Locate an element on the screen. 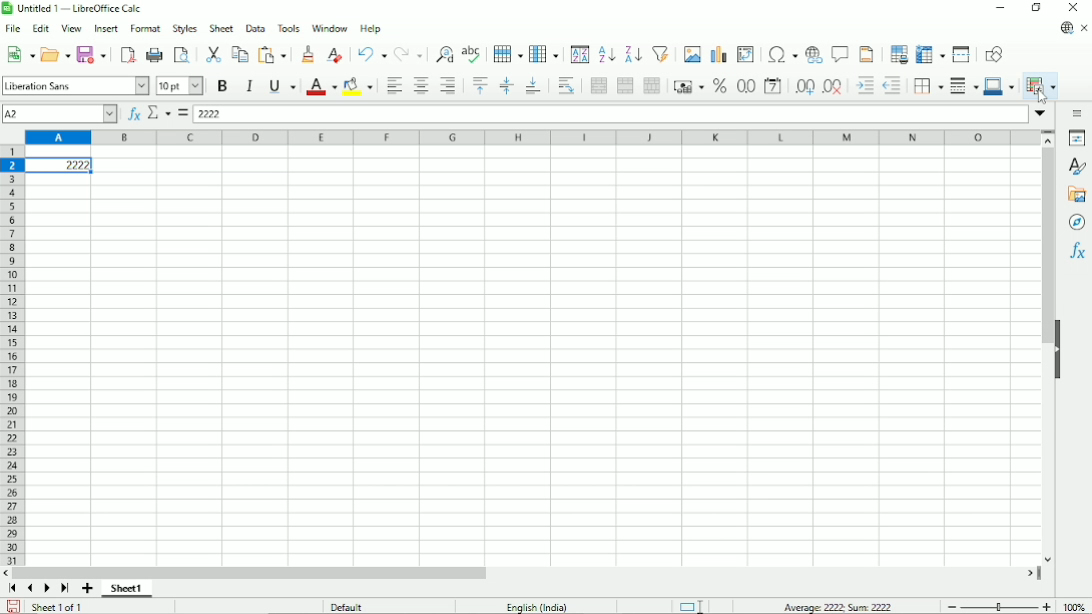 This screenshot has width=1092, height=614. Add decimal place is located at coordinates (804, 86).